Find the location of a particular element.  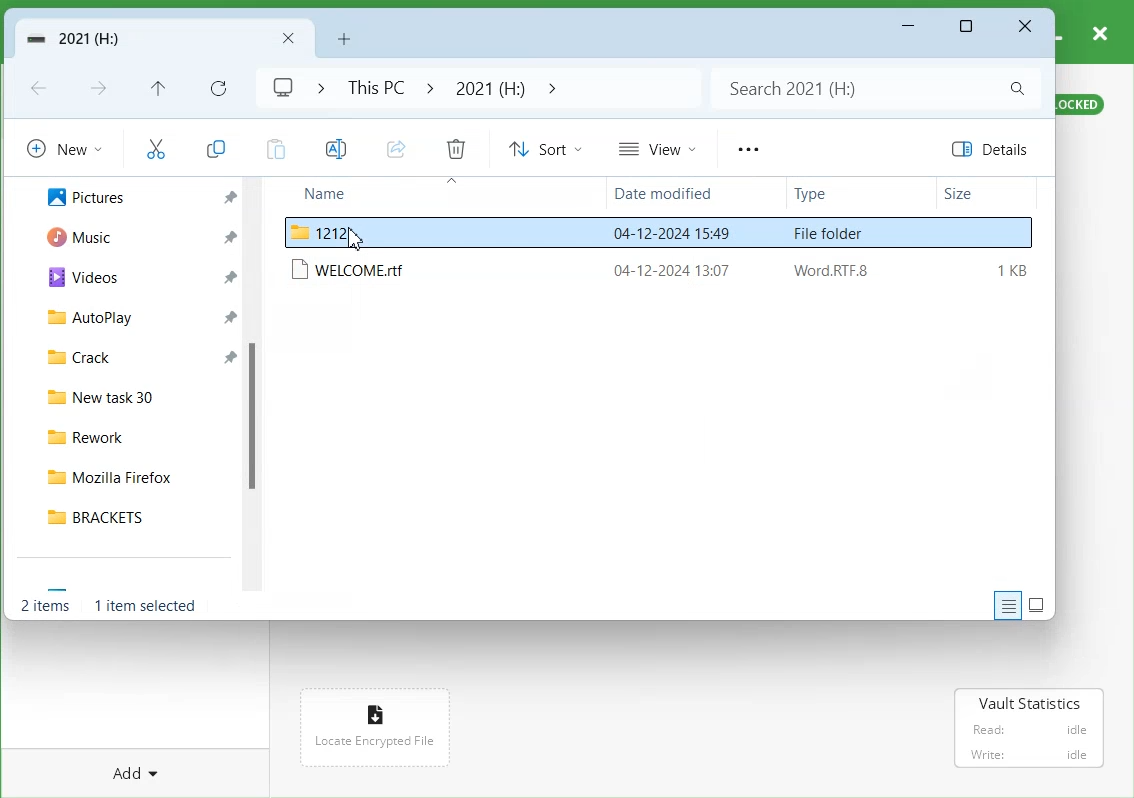

Delete is located at coordinates (456, 148).